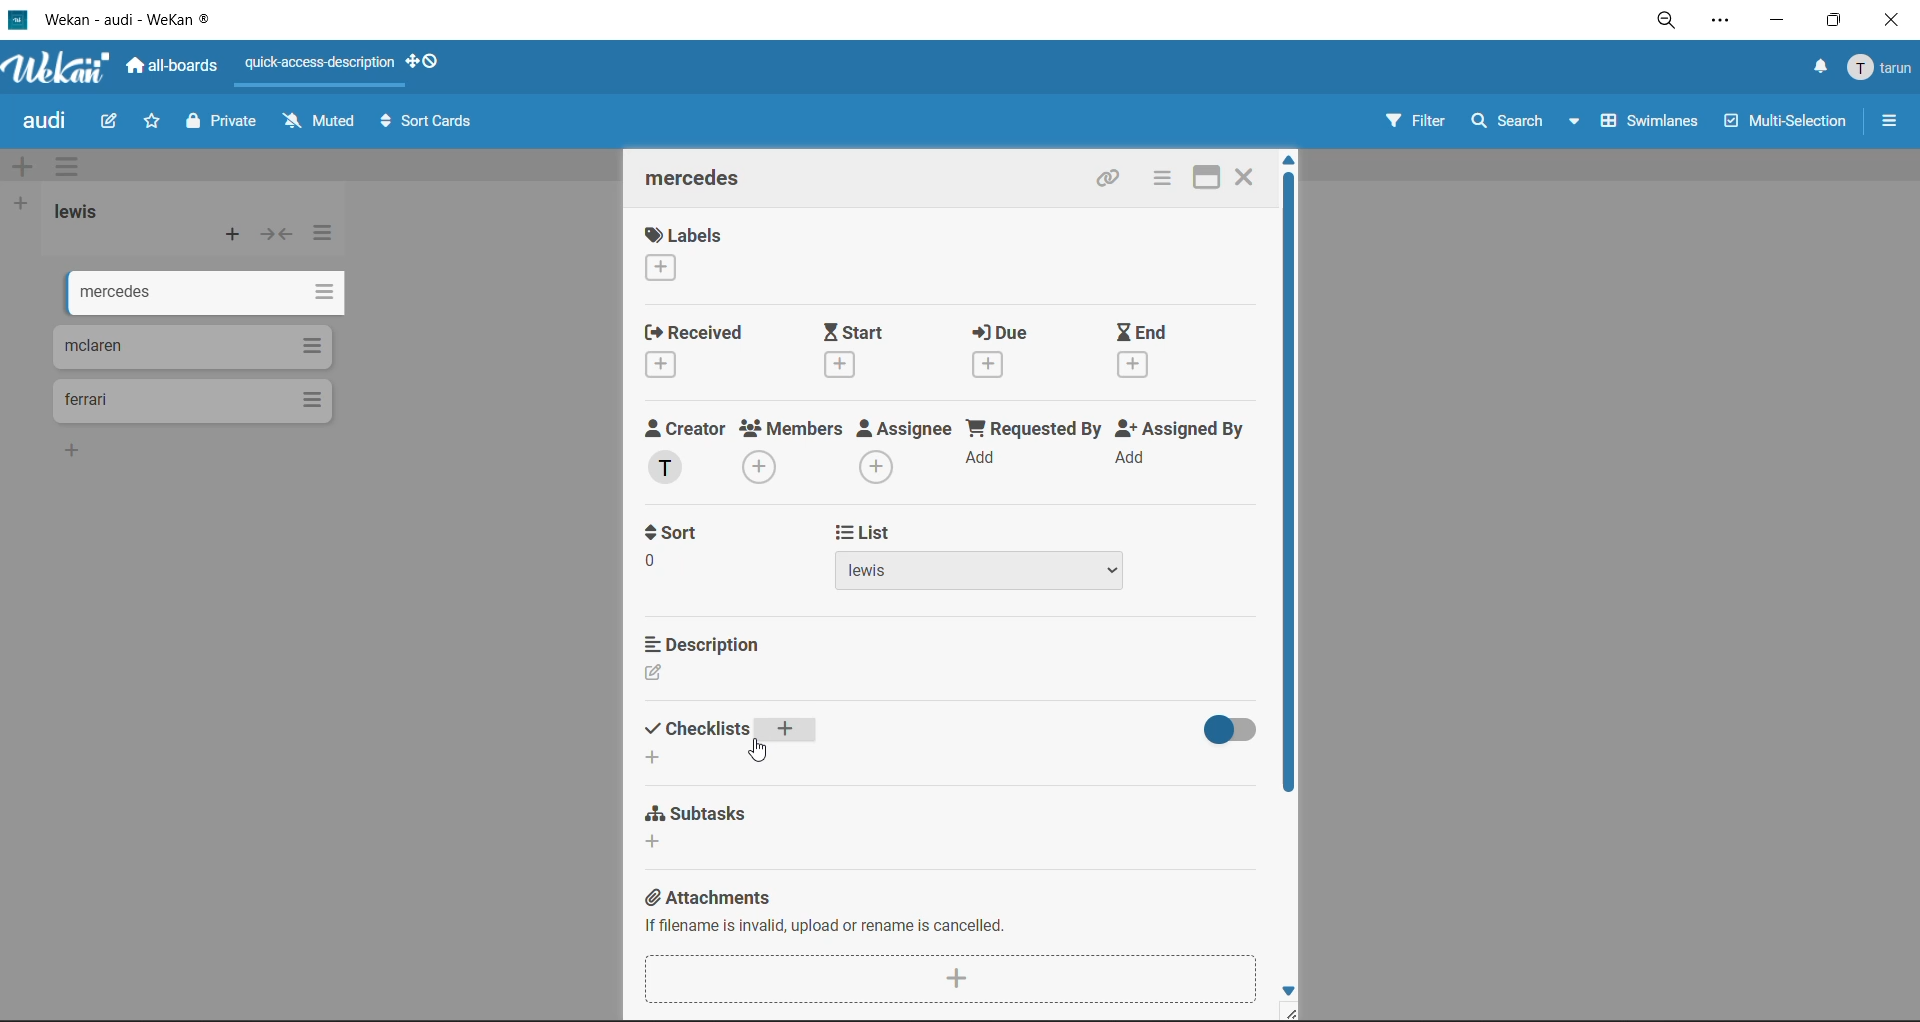  I want to click on assignee, so click(910, 454).